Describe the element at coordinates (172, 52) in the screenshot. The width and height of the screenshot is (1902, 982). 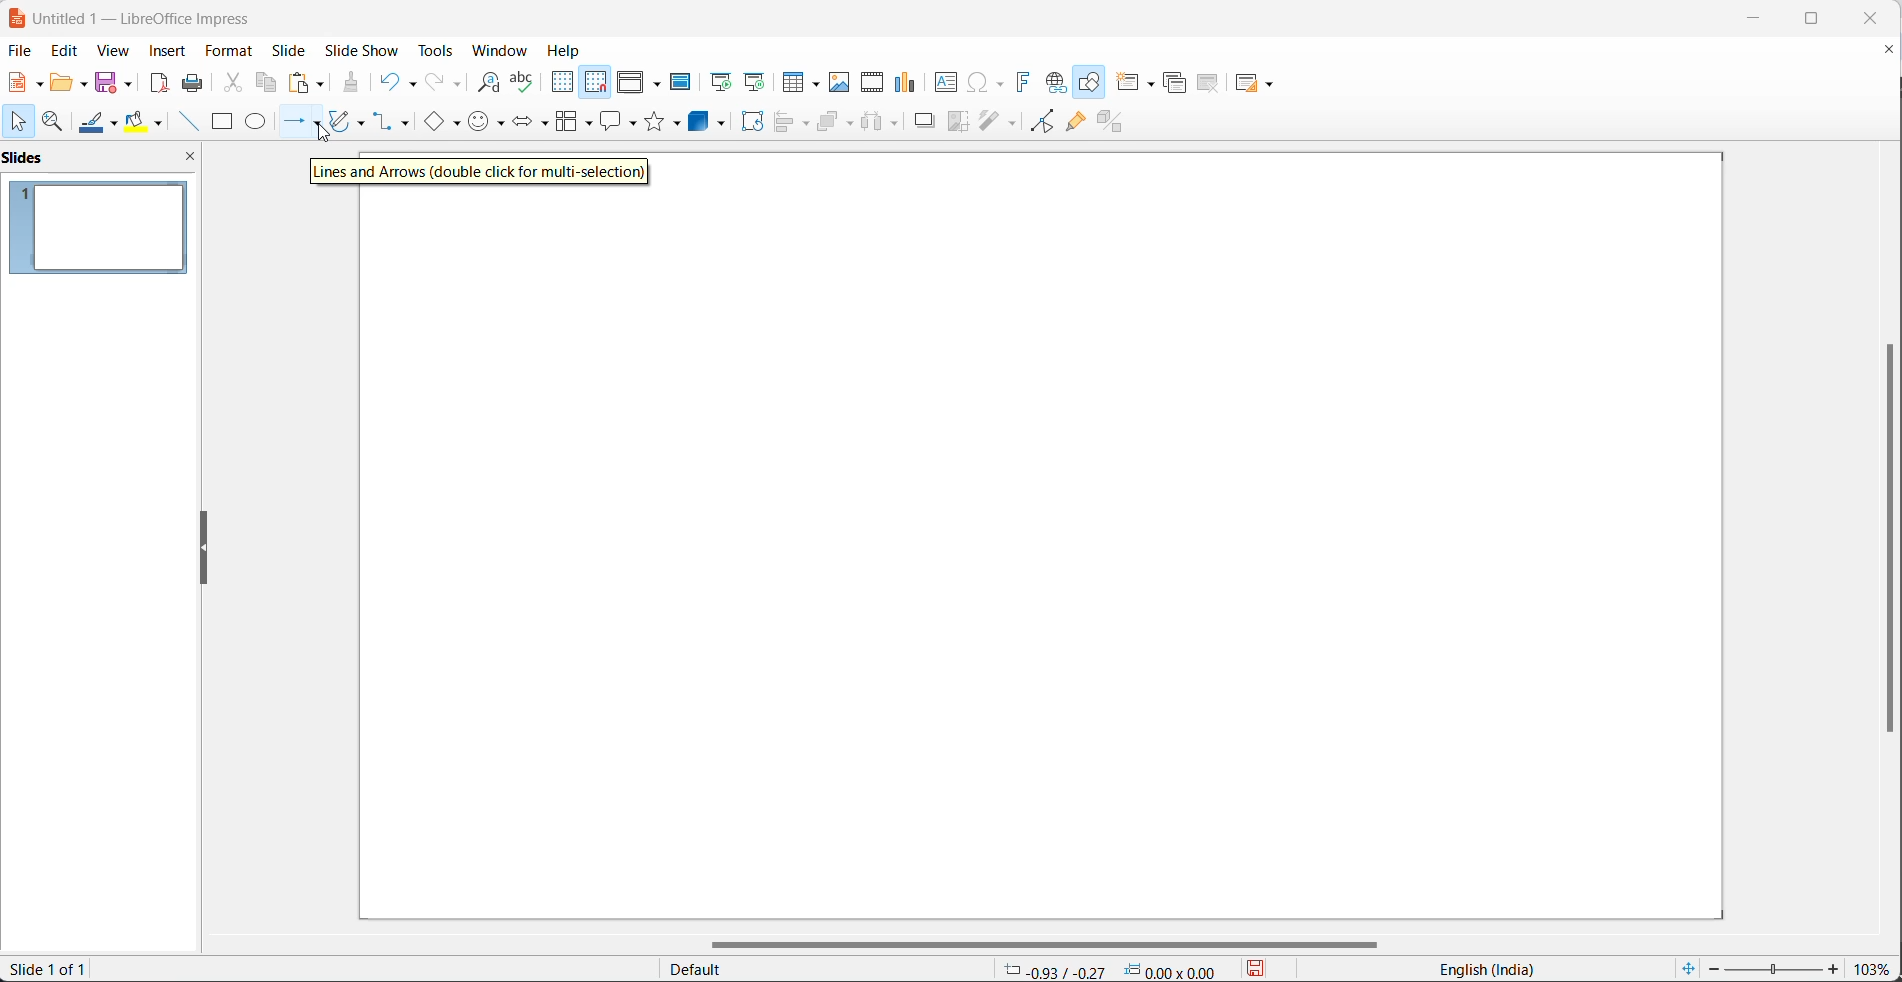
I see `insert ` at that location.